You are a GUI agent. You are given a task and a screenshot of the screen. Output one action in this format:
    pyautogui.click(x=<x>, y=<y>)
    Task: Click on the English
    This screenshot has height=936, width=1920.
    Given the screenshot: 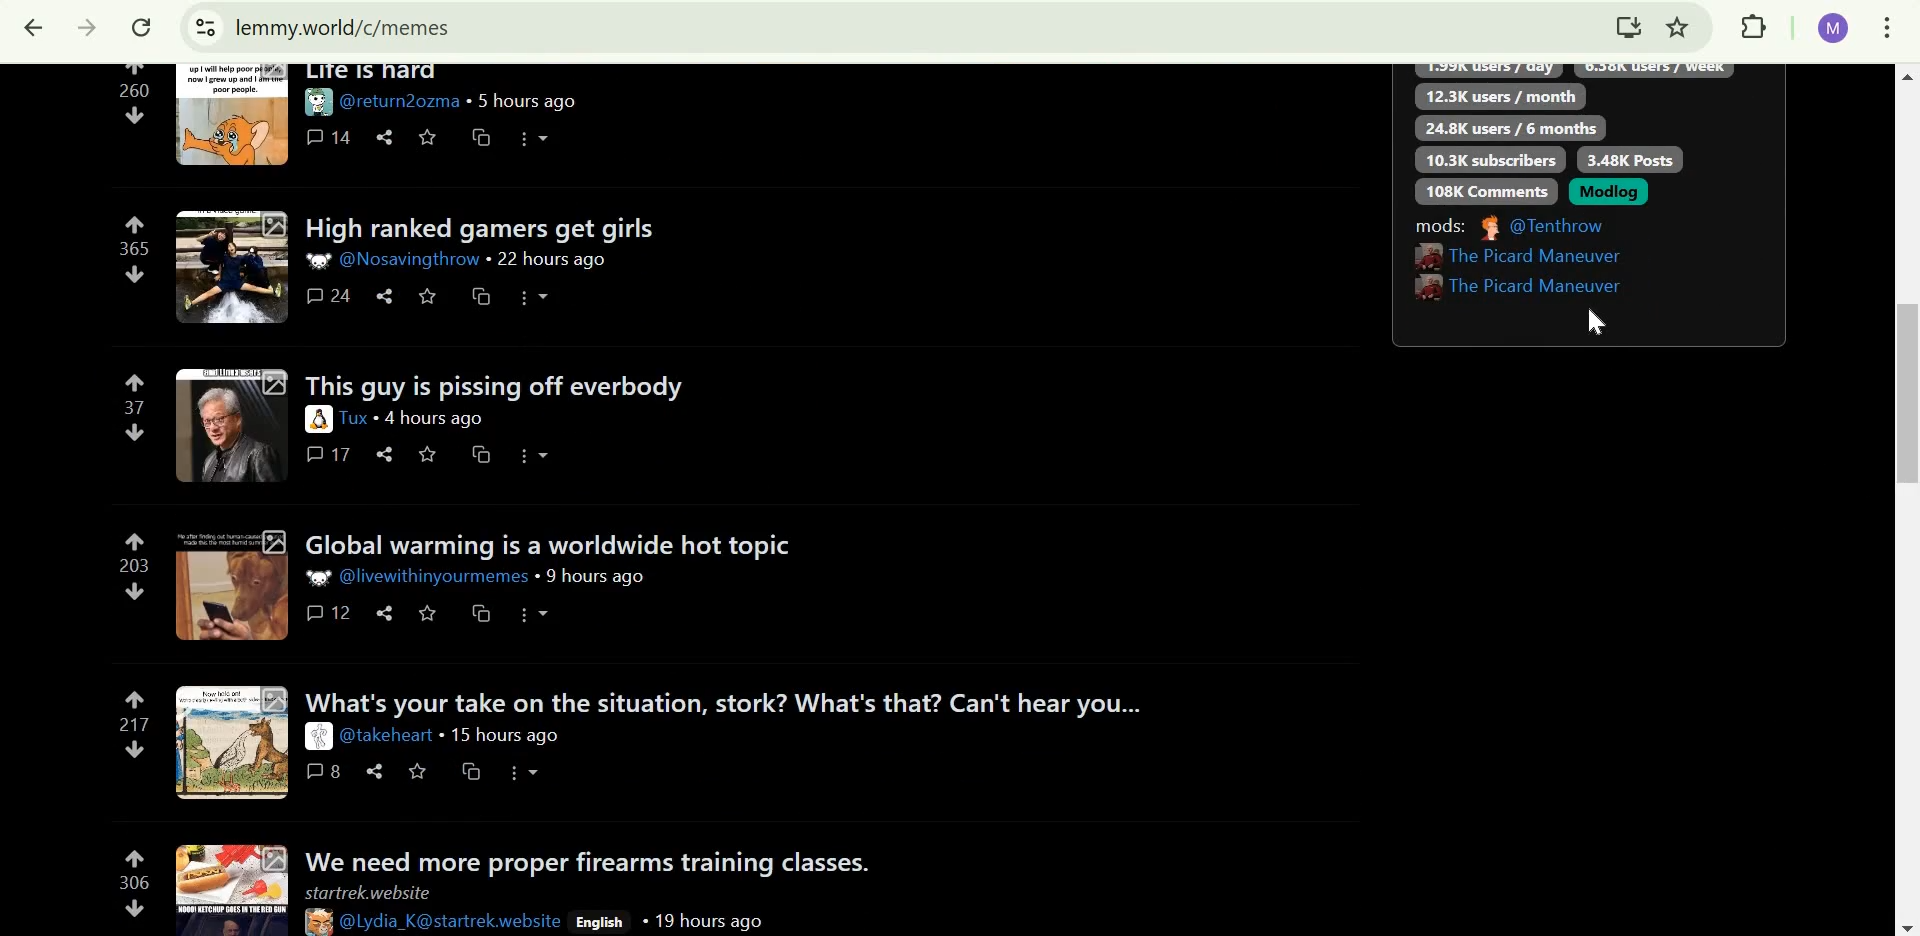 What is the action you would take?
    pyautogui.click(x=598, y=922)
    